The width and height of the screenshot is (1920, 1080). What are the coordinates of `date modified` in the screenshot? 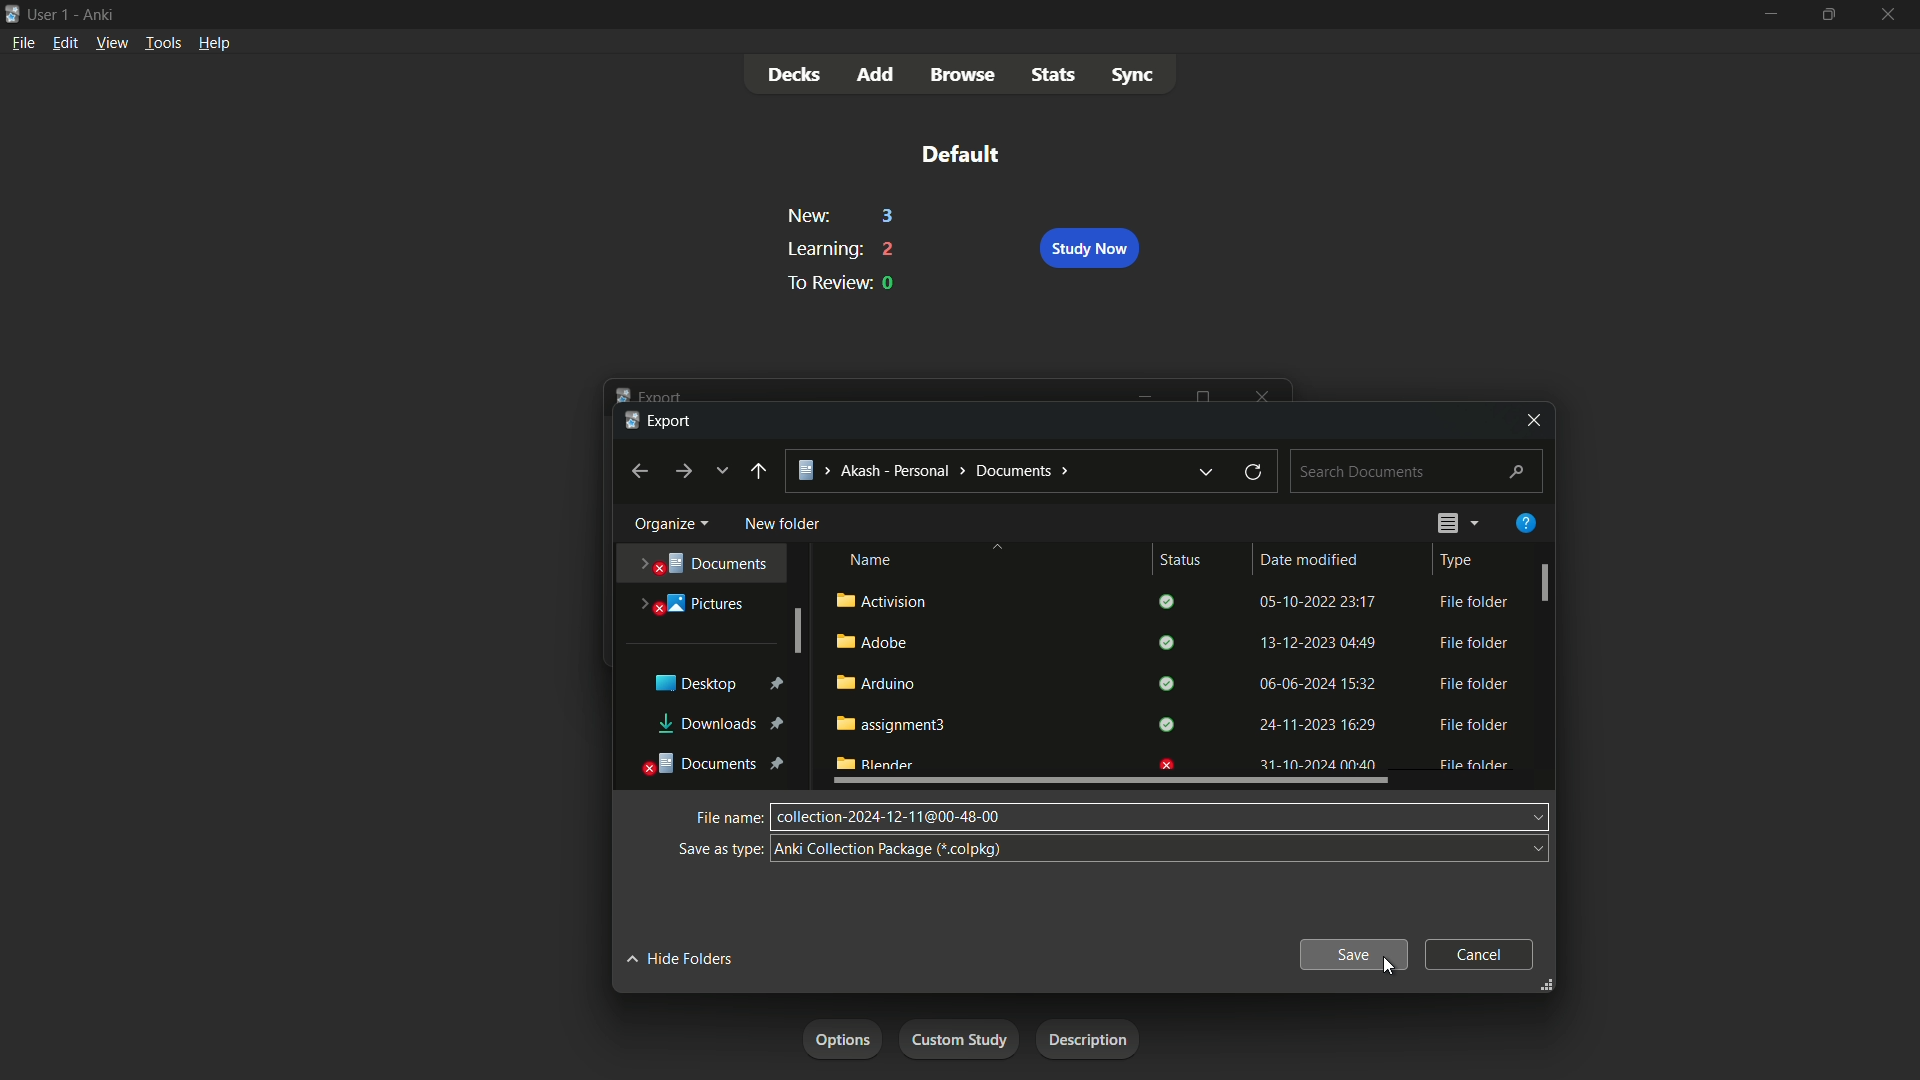 It's located at (1309, 559).